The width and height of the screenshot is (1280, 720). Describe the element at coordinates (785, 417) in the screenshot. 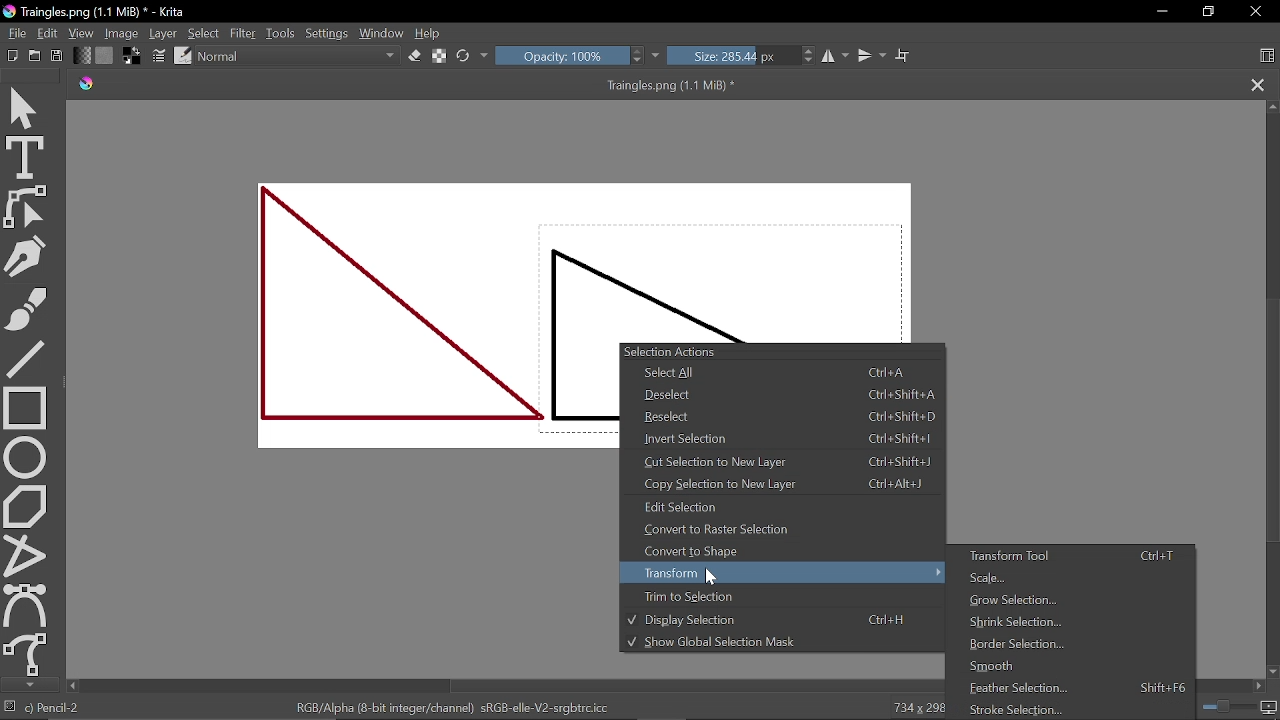

I see `Reselect` at that location.